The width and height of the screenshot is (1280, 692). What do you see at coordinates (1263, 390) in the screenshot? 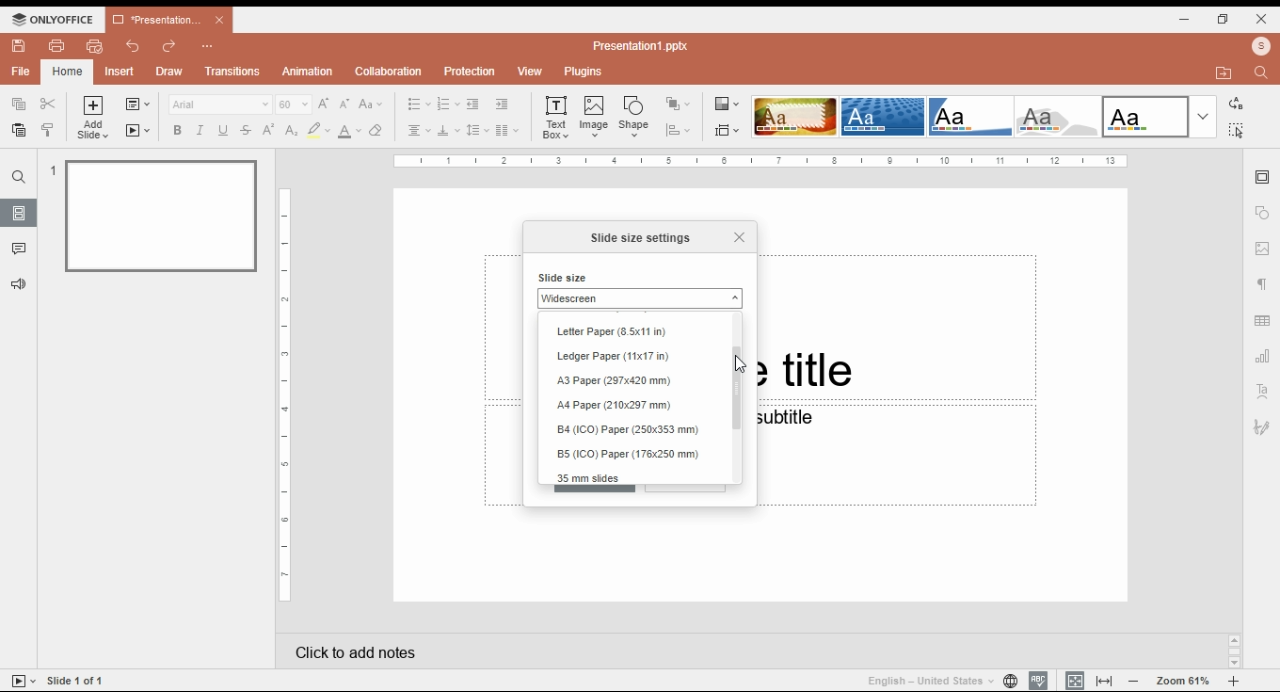
I see `text art settings` at bounding box center [1263, 390].